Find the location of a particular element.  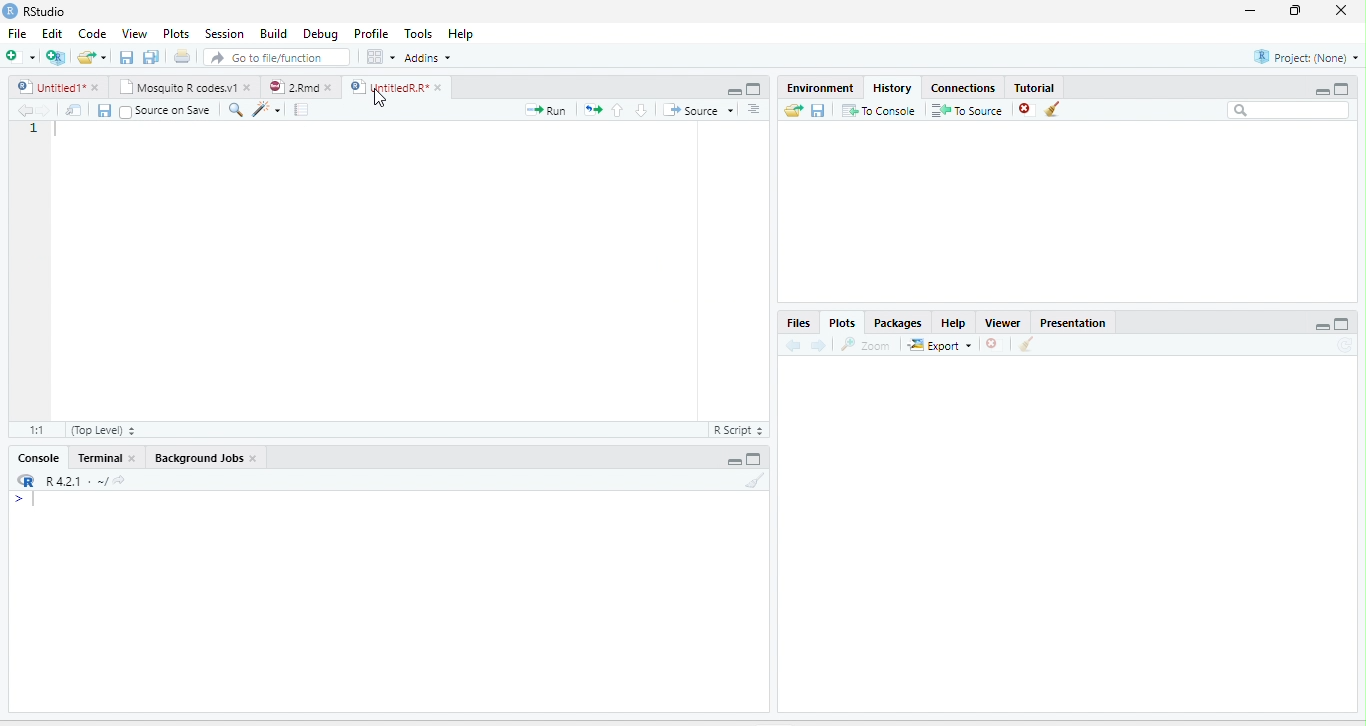

Refresh current plot is located at coordinates (1346, 345).